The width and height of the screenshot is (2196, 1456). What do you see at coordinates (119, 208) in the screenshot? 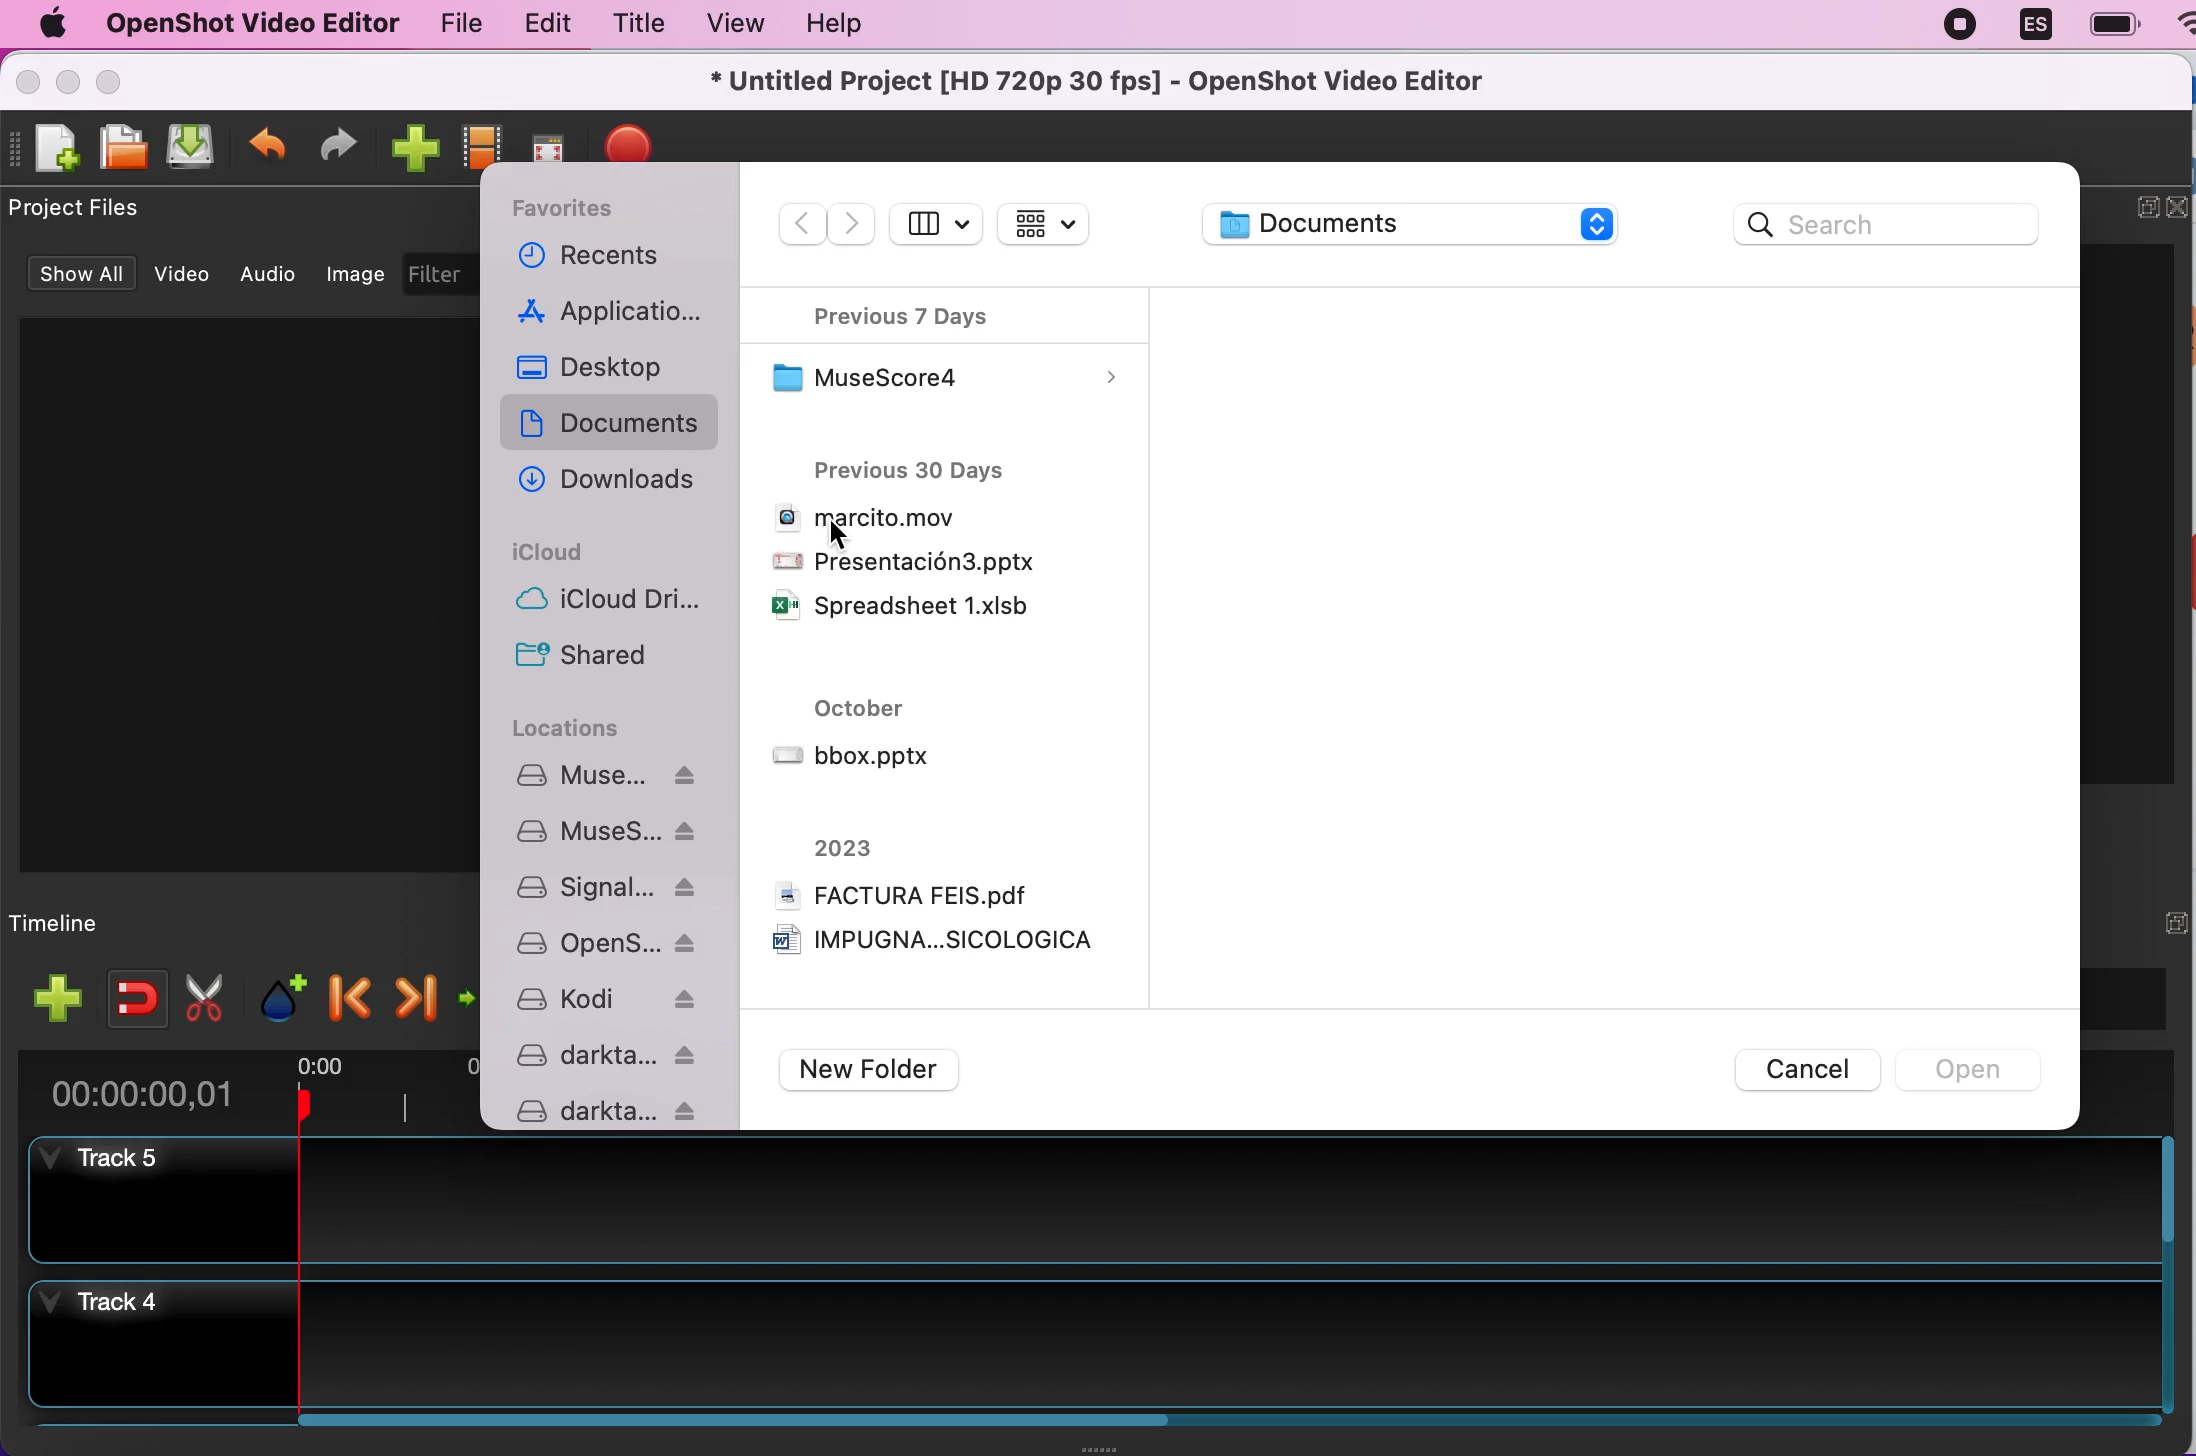
I see `project files` at bounding box center [119, 208].